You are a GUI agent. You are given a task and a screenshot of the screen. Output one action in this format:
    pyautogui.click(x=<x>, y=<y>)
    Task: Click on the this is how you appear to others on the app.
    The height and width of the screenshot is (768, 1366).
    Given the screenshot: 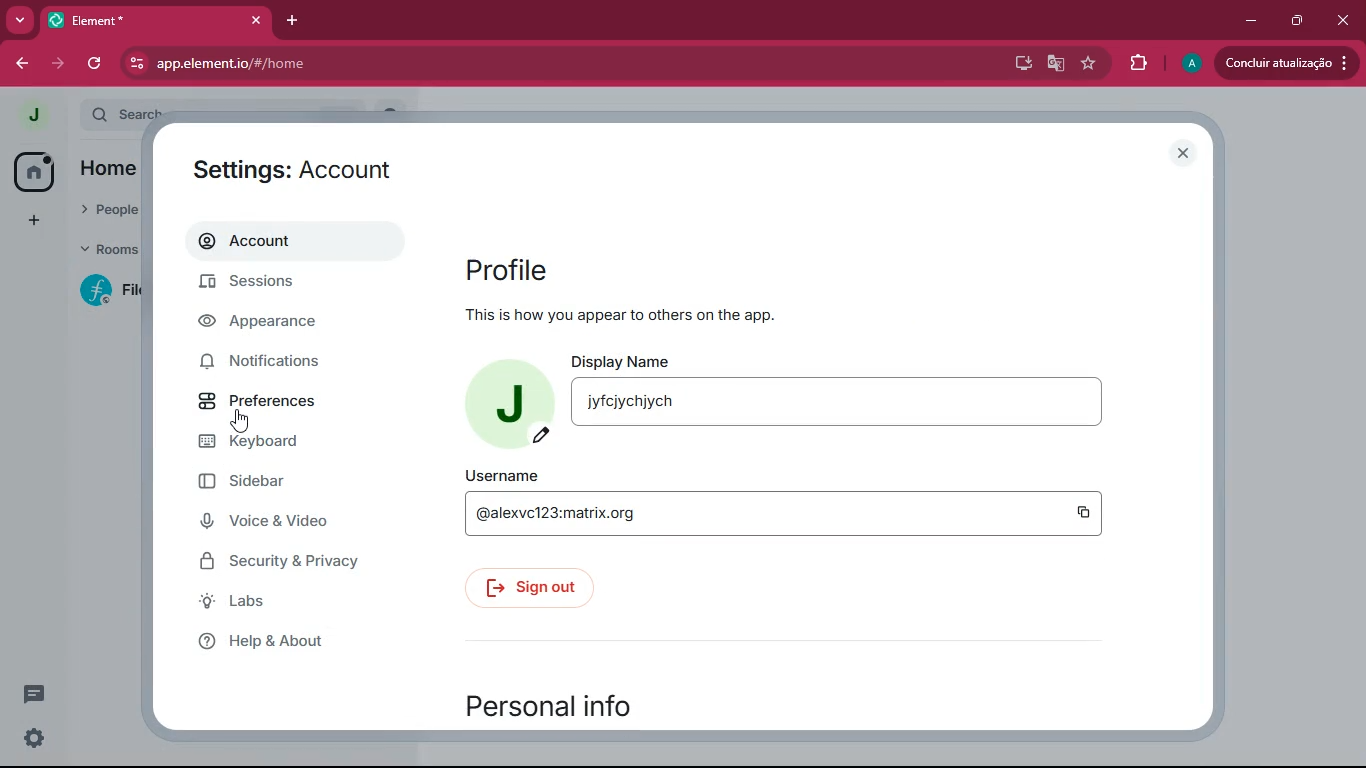 What is the action you would take?
    pyautogui.click(x=620, y=312)
    